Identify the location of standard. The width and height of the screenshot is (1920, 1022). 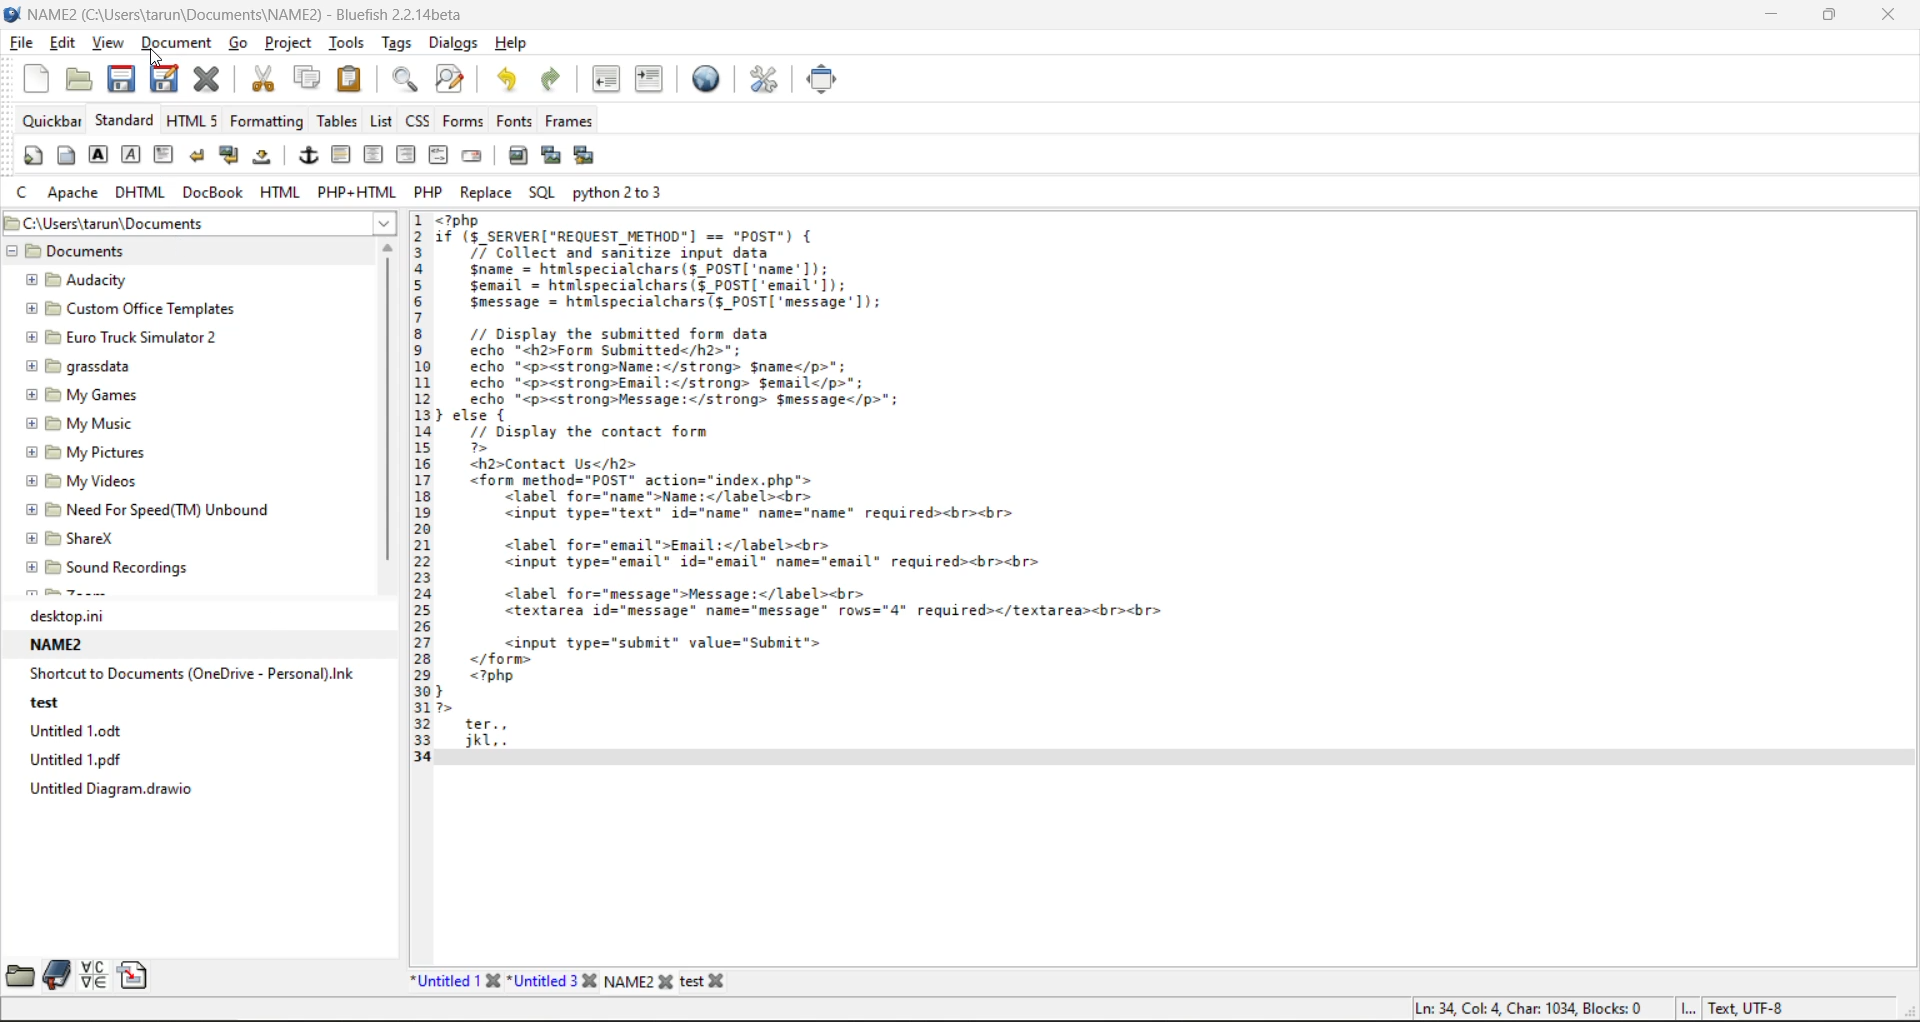
(127, 119).